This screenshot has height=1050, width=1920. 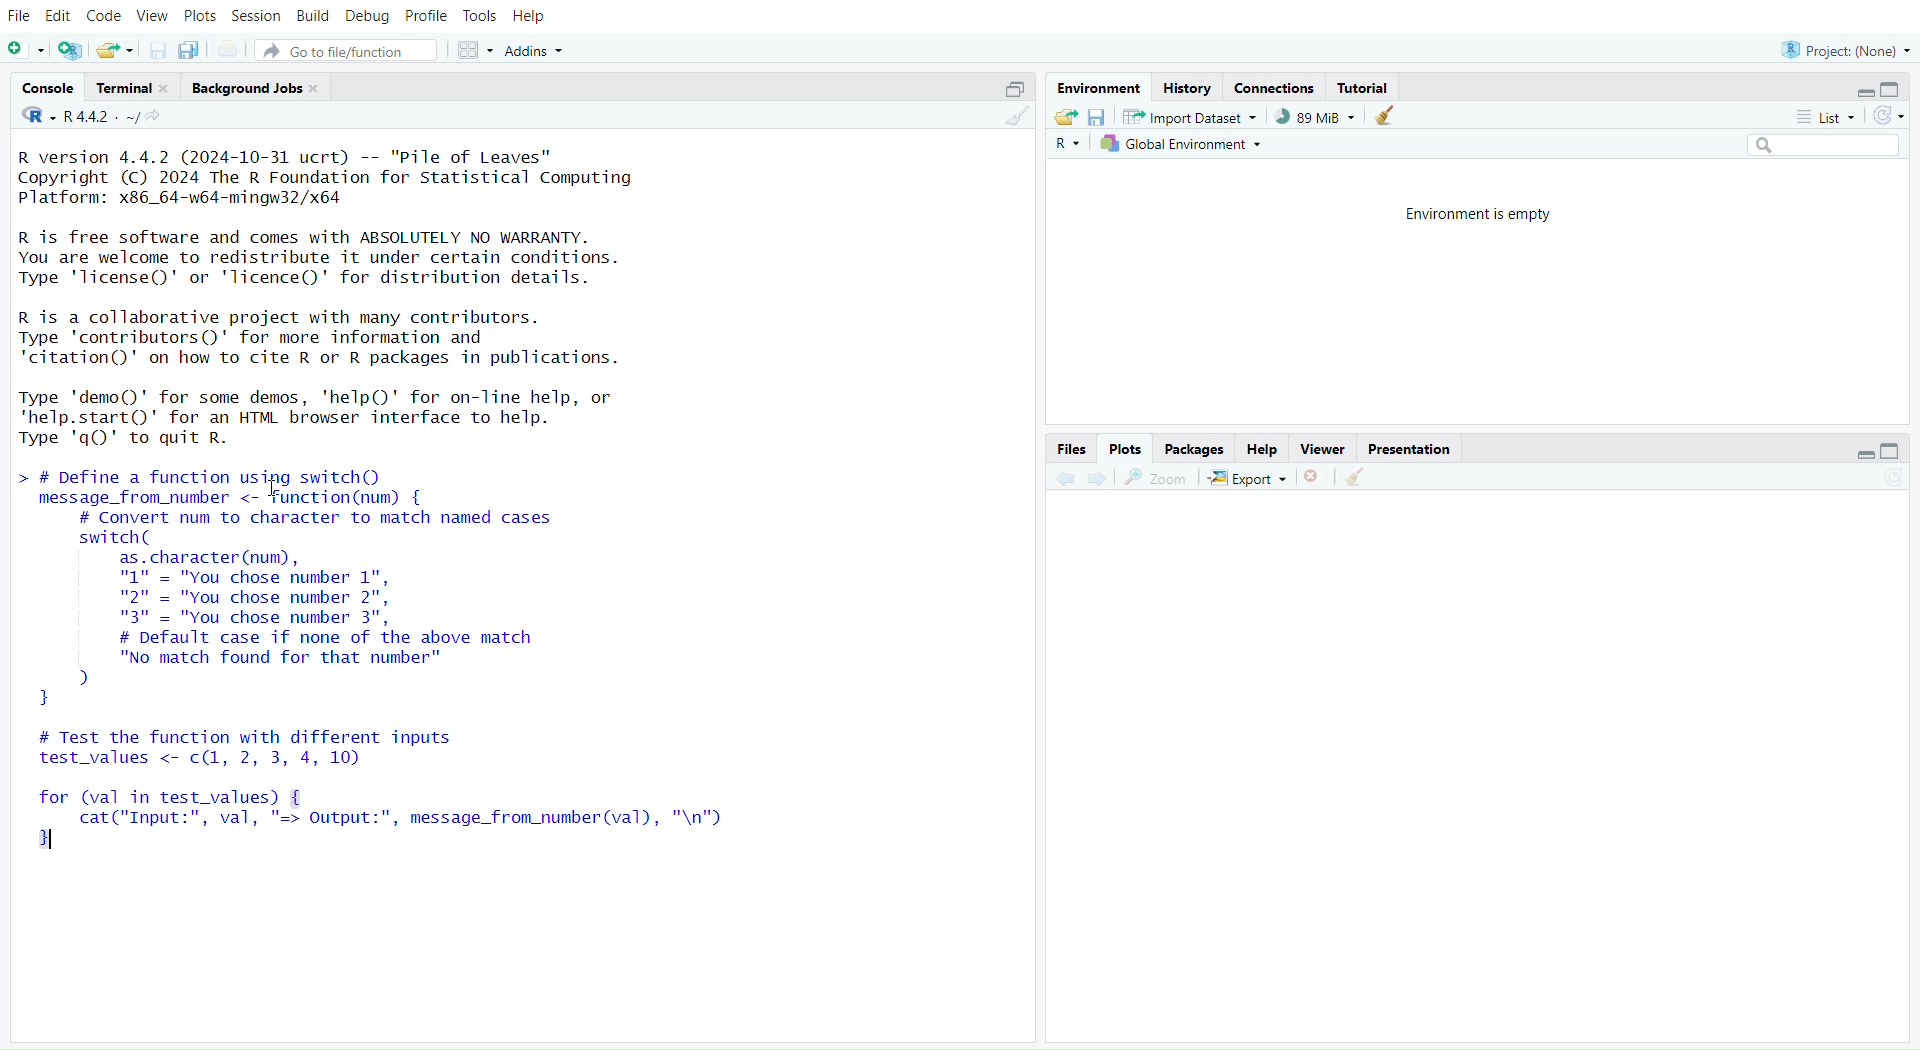 I want to click on Profile, so click(x=426, y=17).